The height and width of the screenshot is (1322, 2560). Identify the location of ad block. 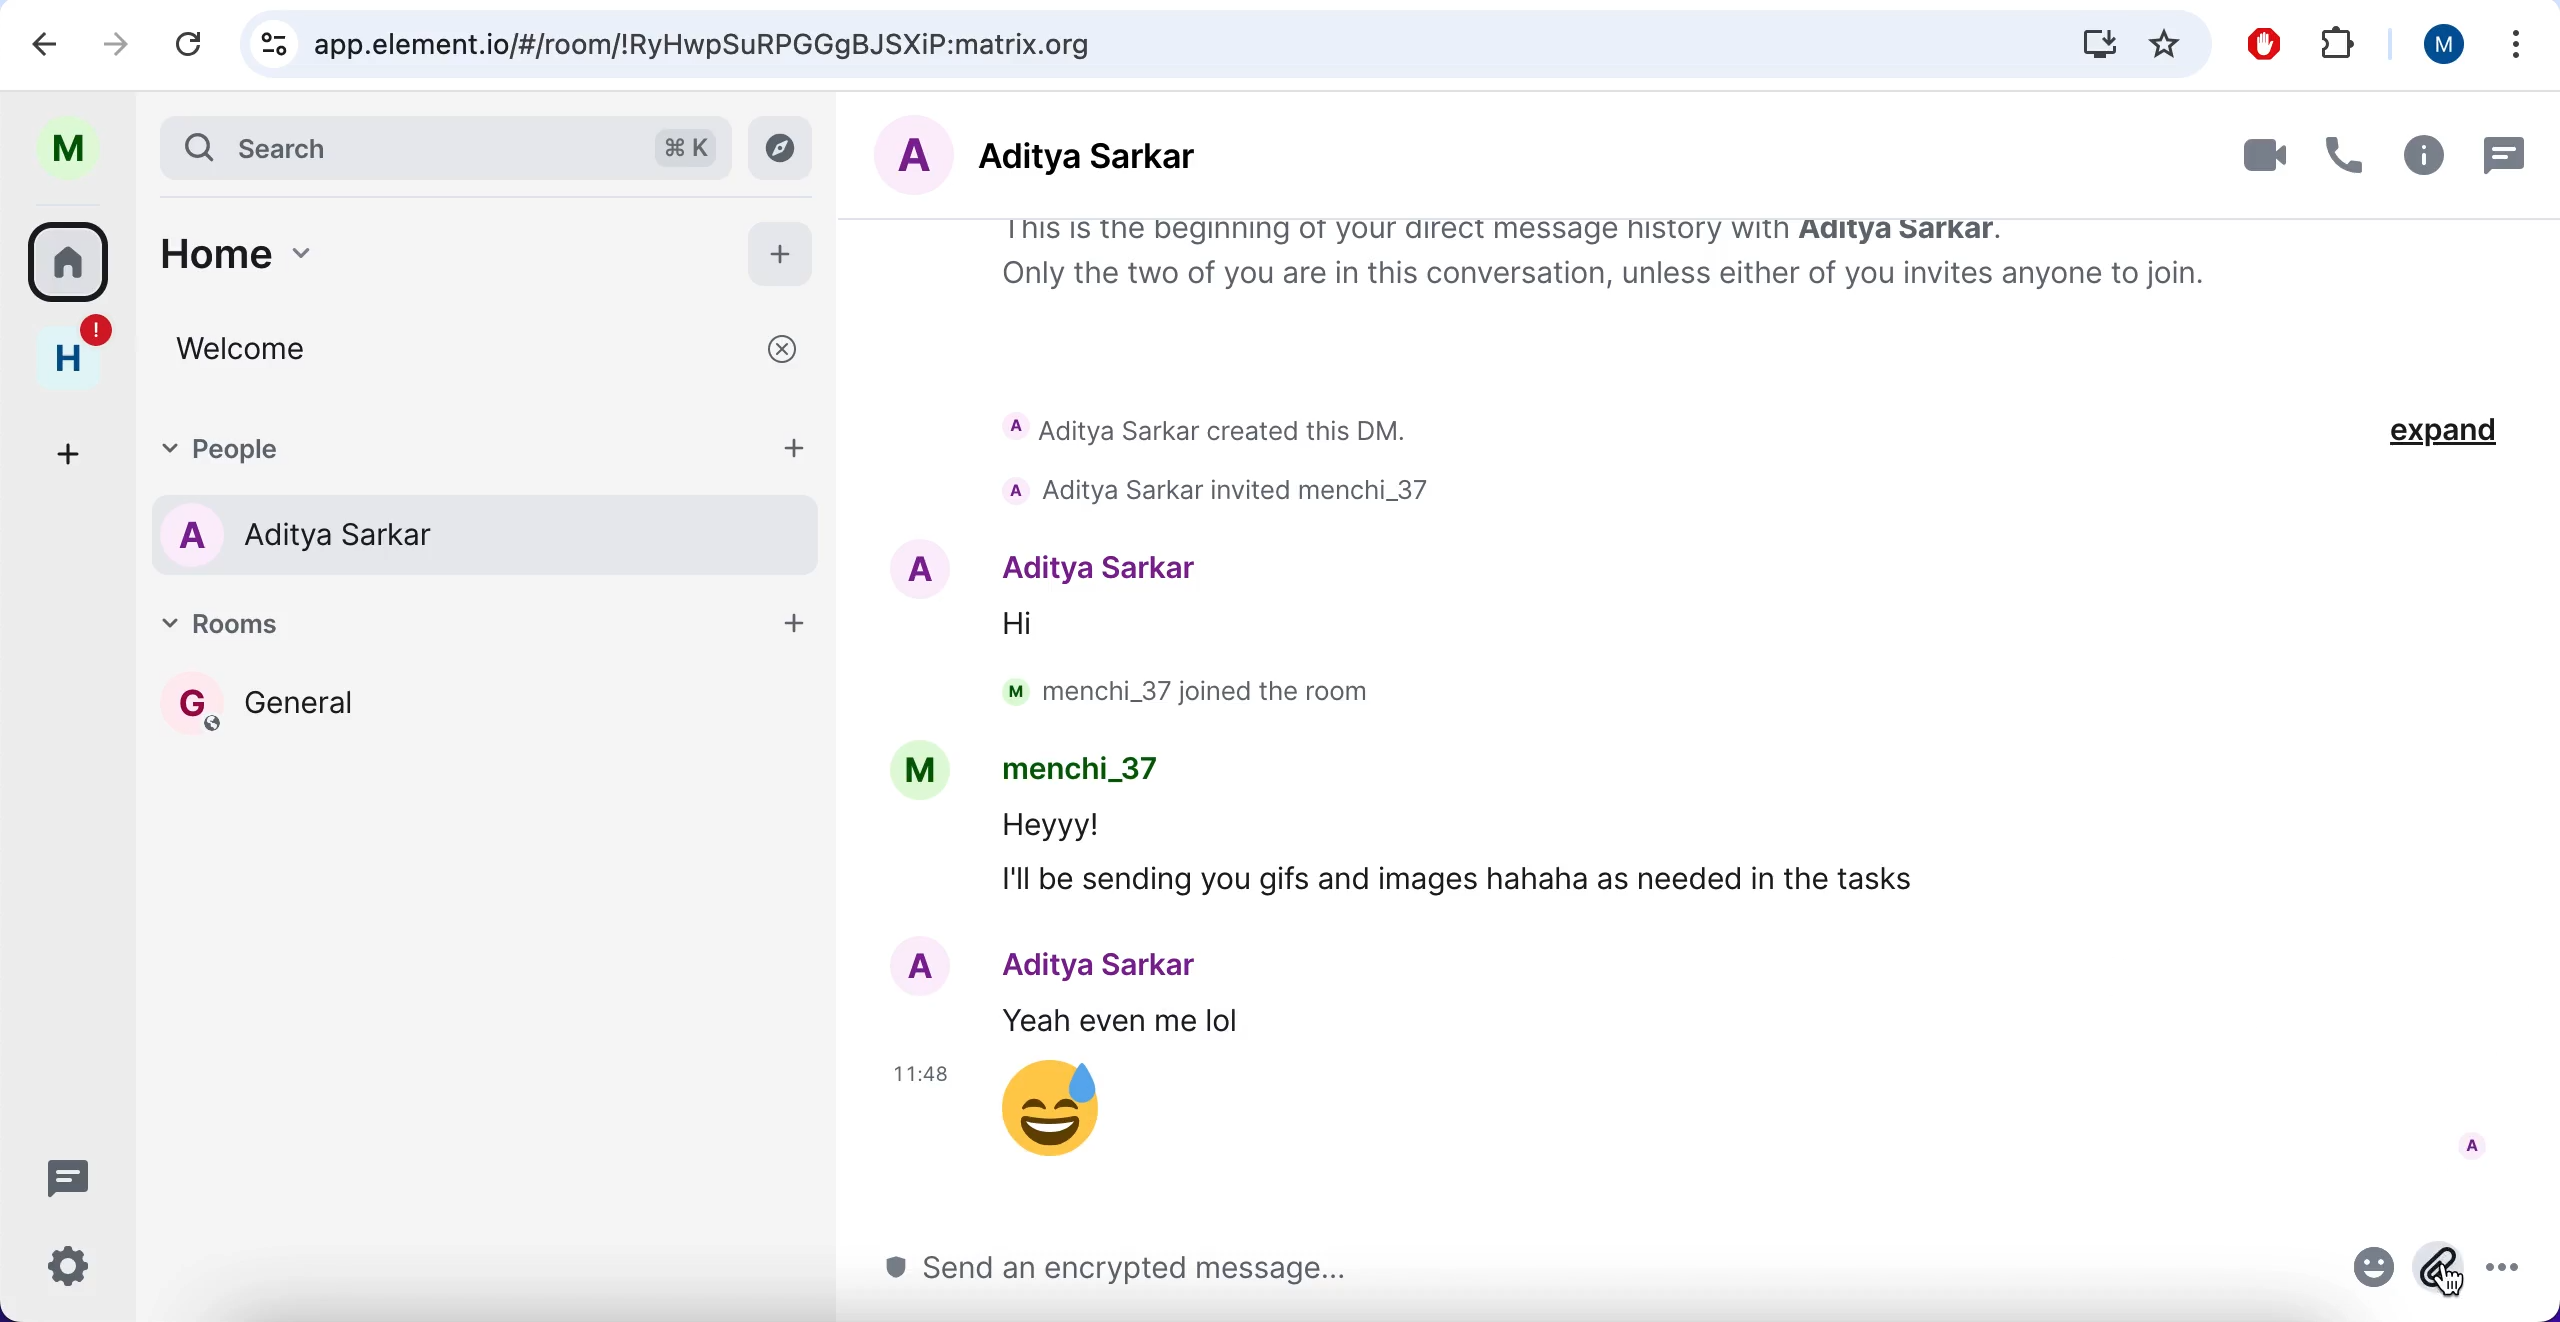
(2262, 46).